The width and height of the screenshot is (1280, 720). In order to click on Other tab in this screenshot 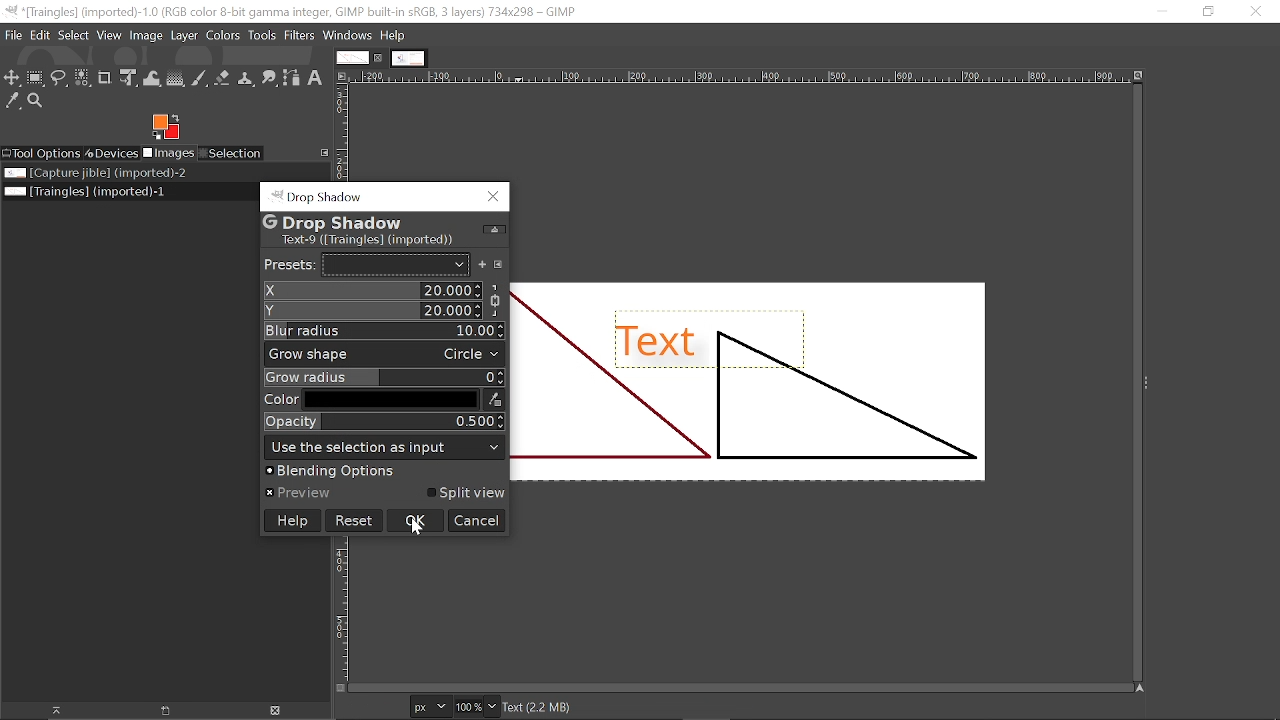, I will do `click(408, 58)`.